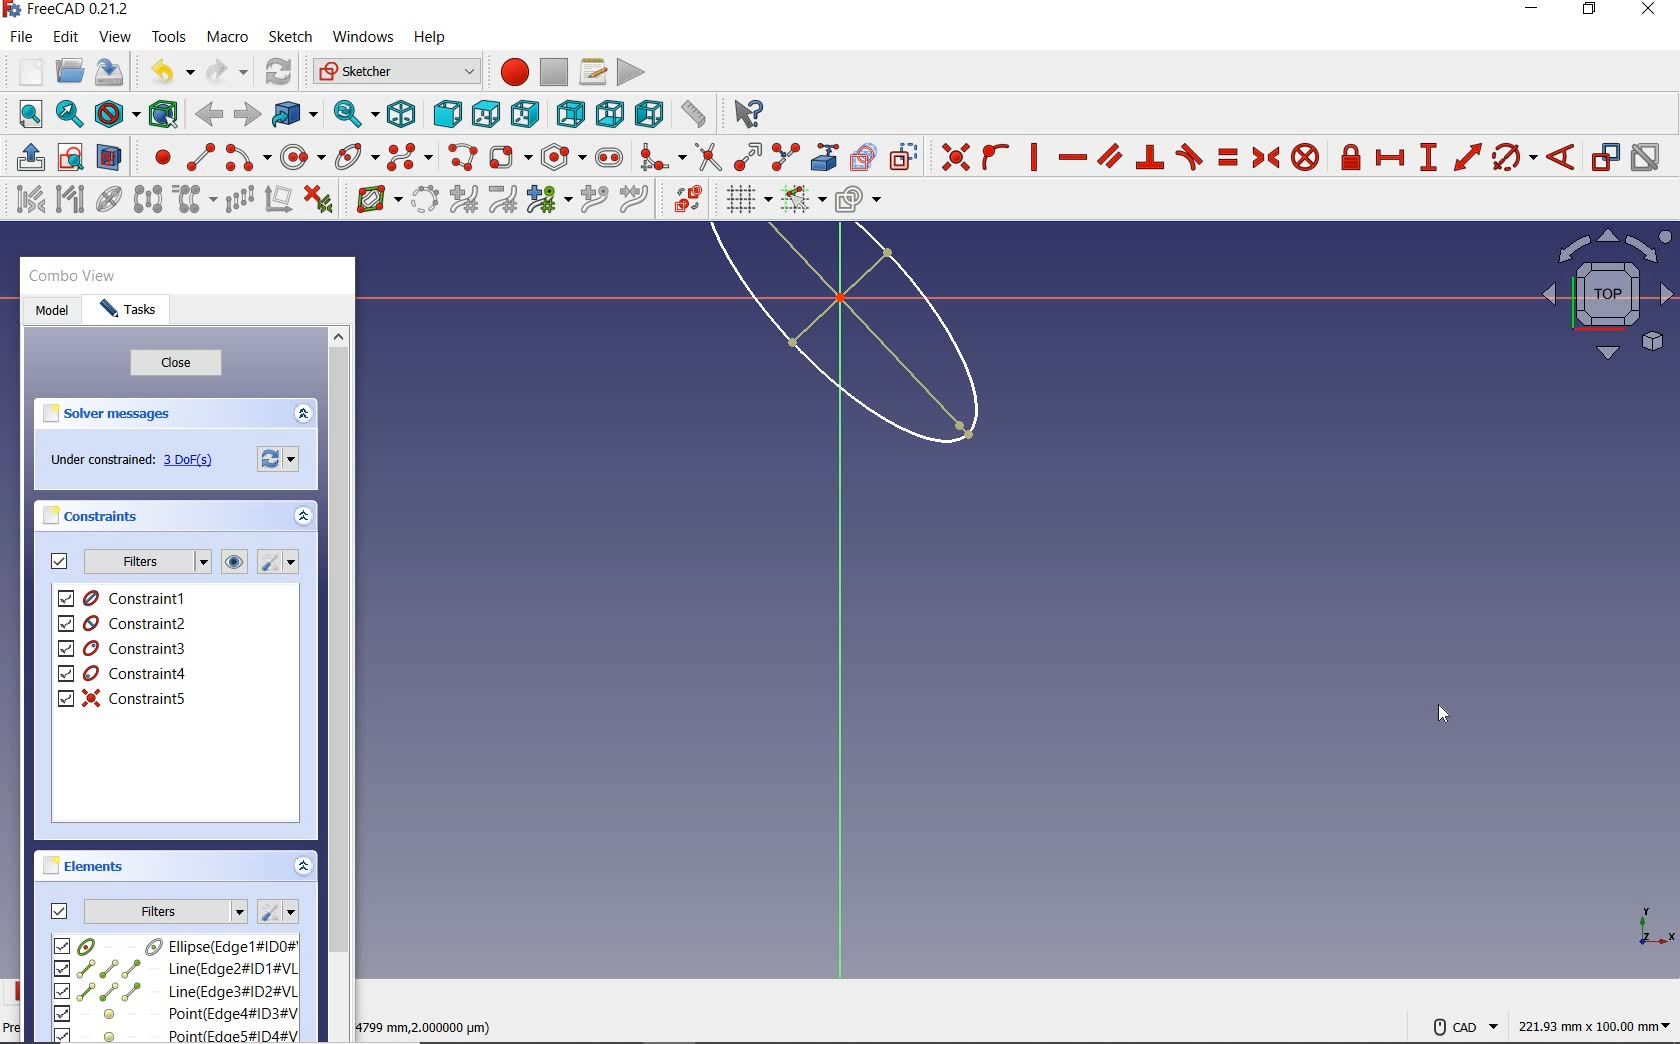 The image size is (1680, 1044). Describe the element at coordinates (304, 868) in the screenshot. I see `collapse` at that location.